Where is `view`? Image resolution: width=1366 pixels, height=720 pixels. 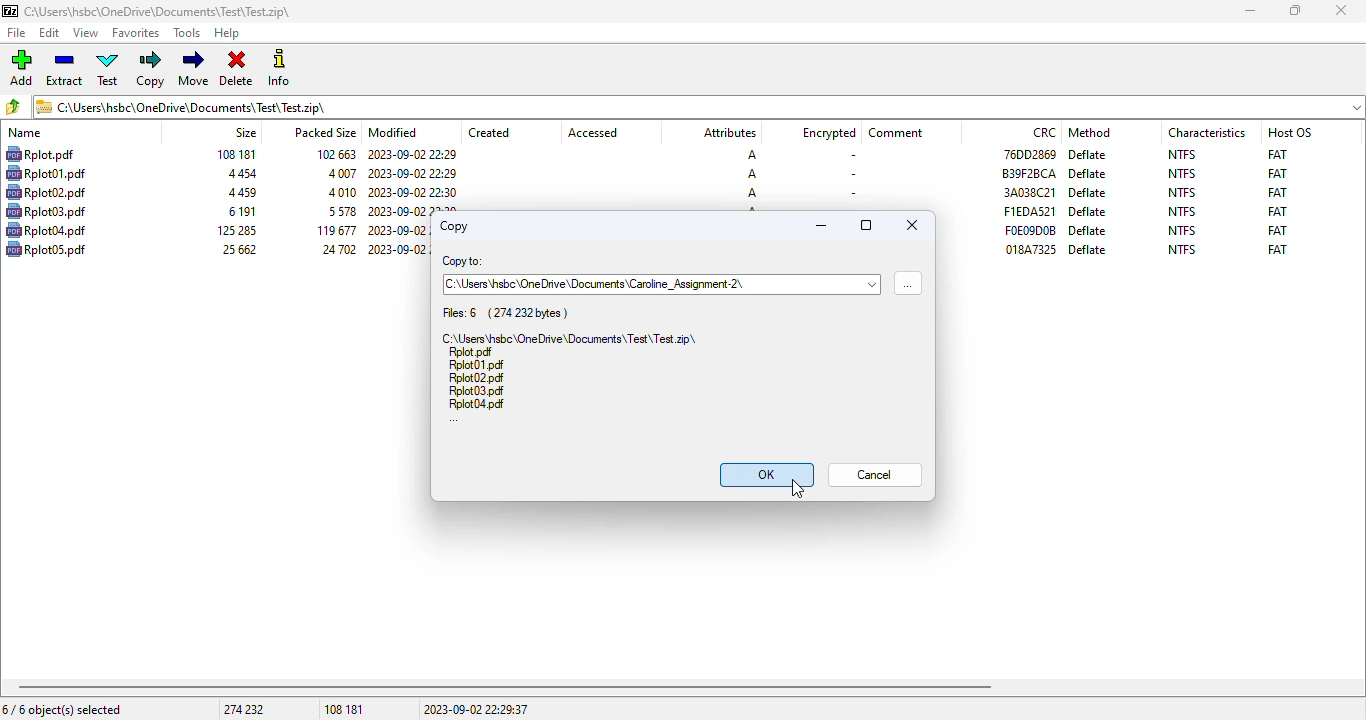
view is located at coordinates (86, 33).